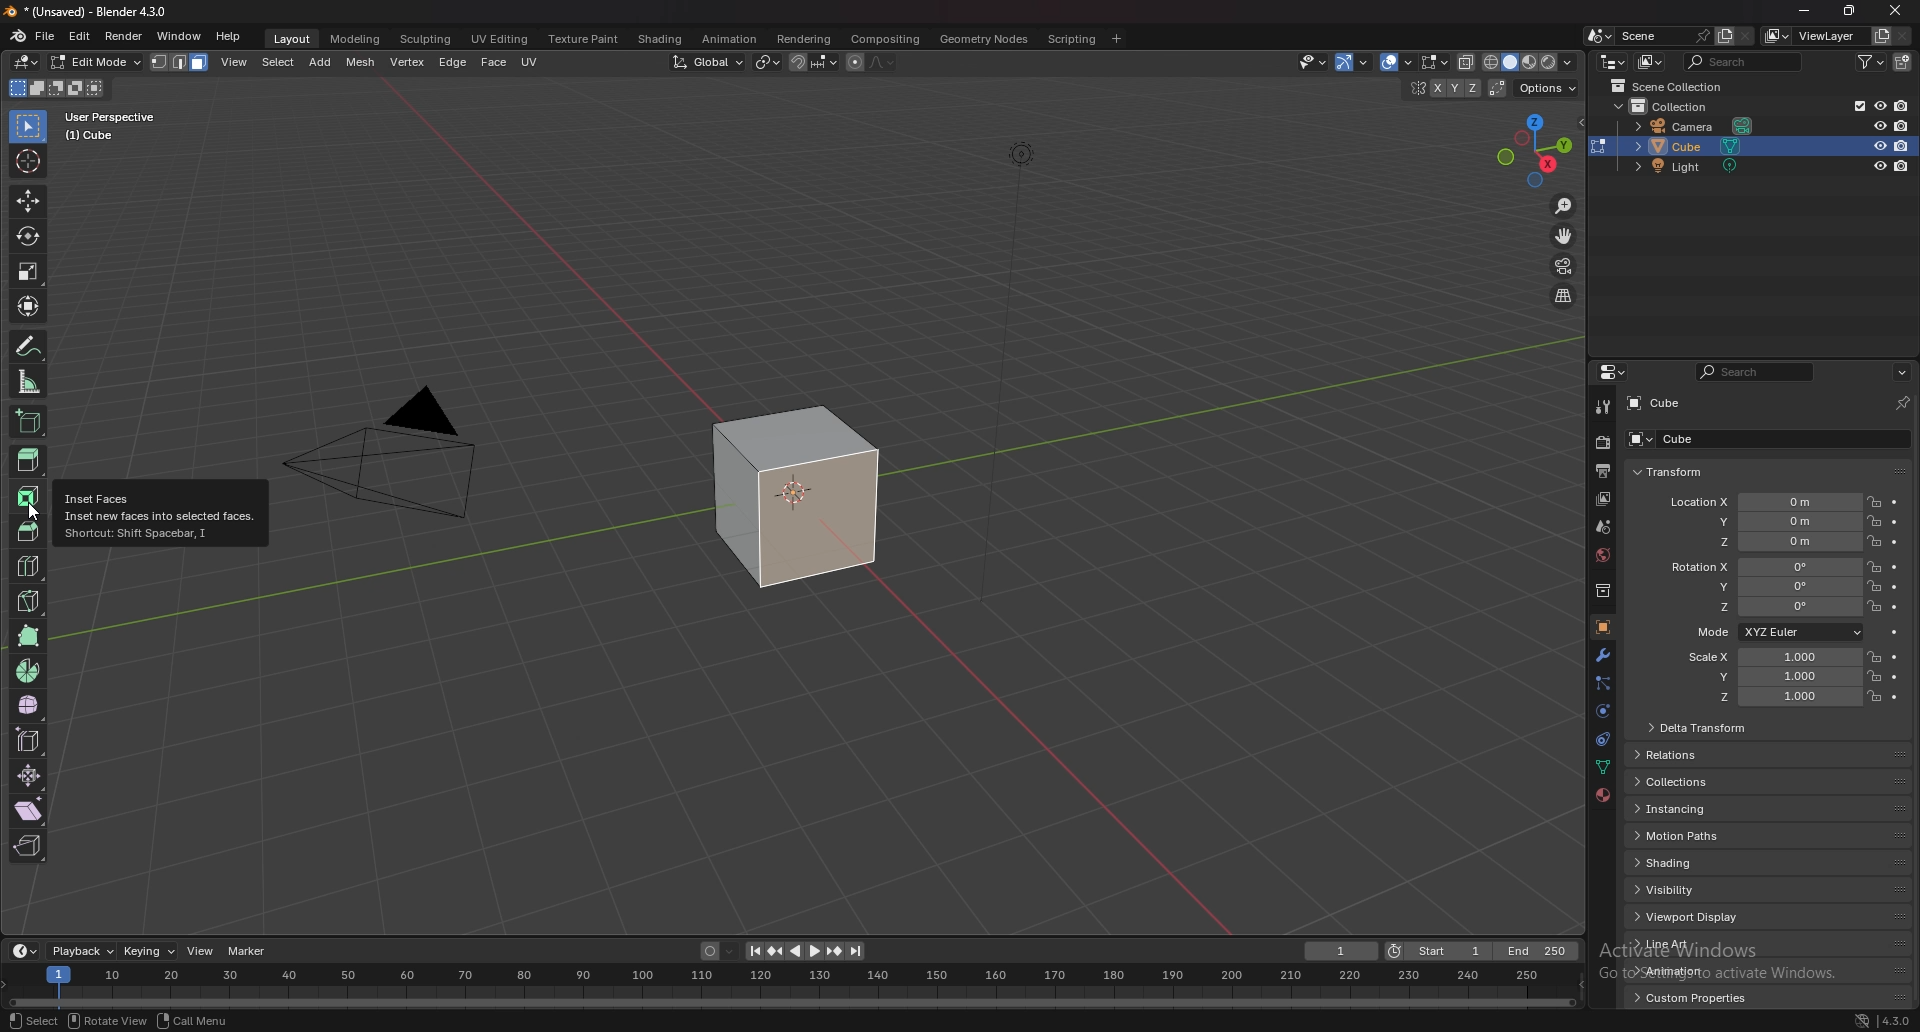  What do you see at coordinates (1894, 503) in the screenshot?
I see `animate property` at bounding box center [1894, 503].